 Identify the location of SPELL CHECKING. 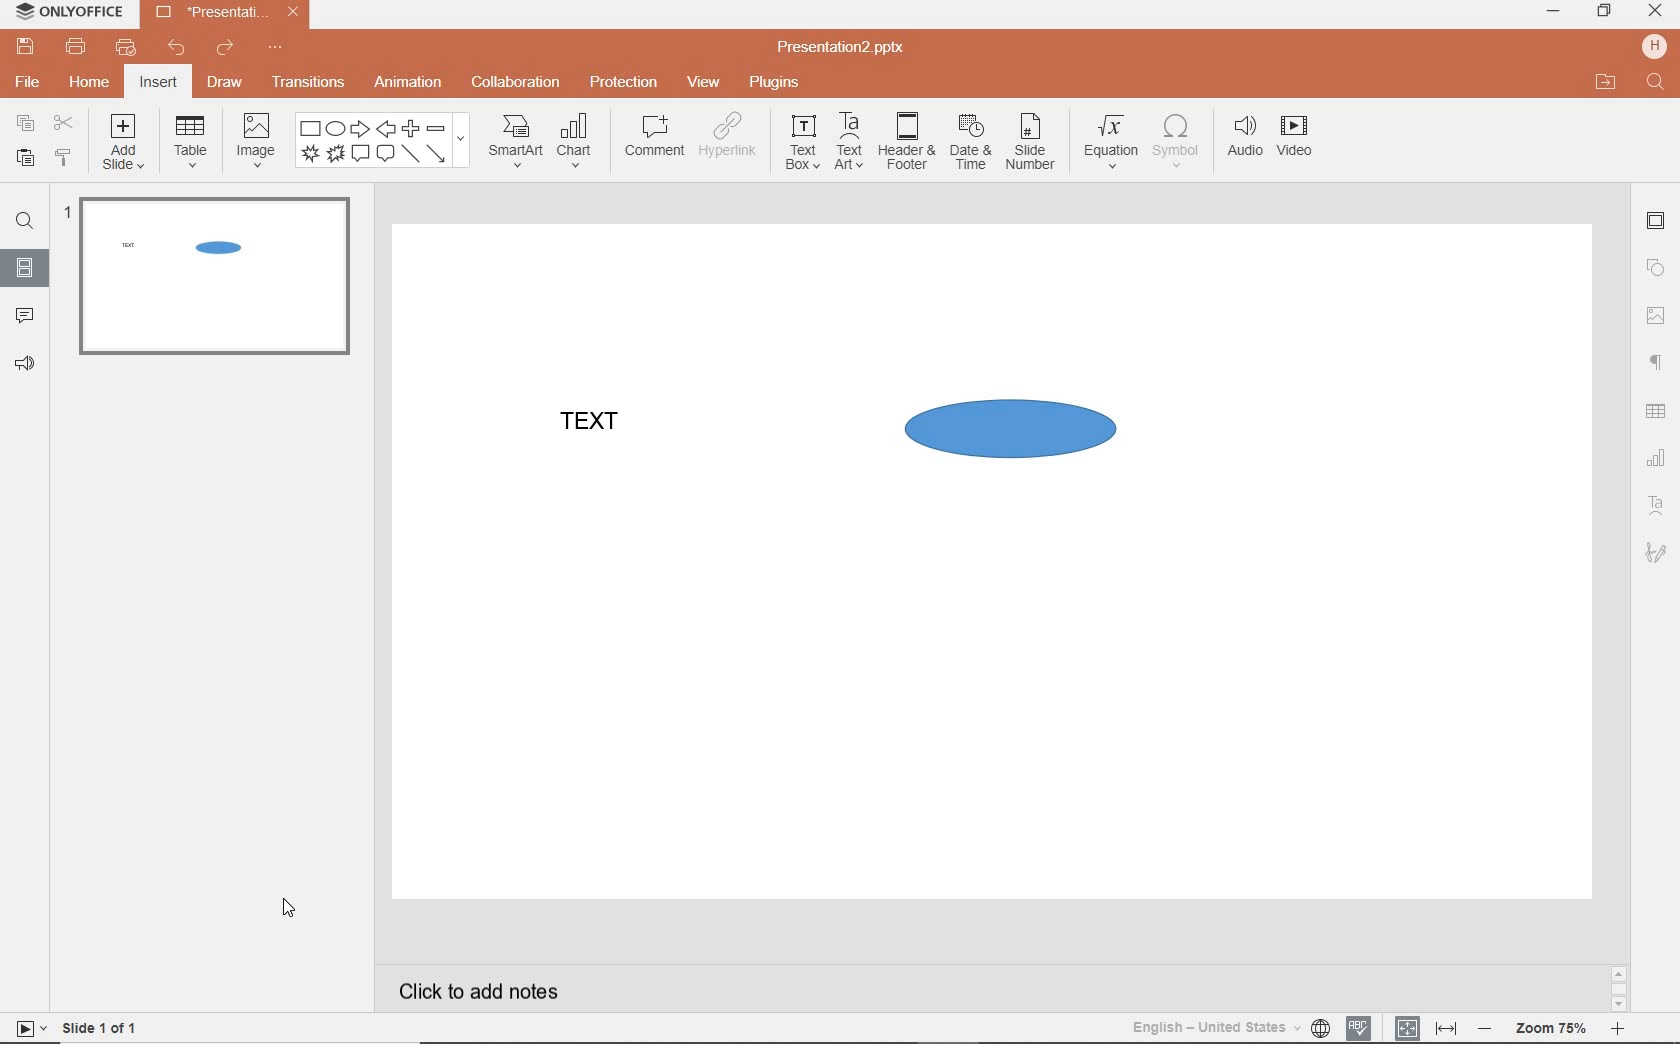
(1361, 1027).